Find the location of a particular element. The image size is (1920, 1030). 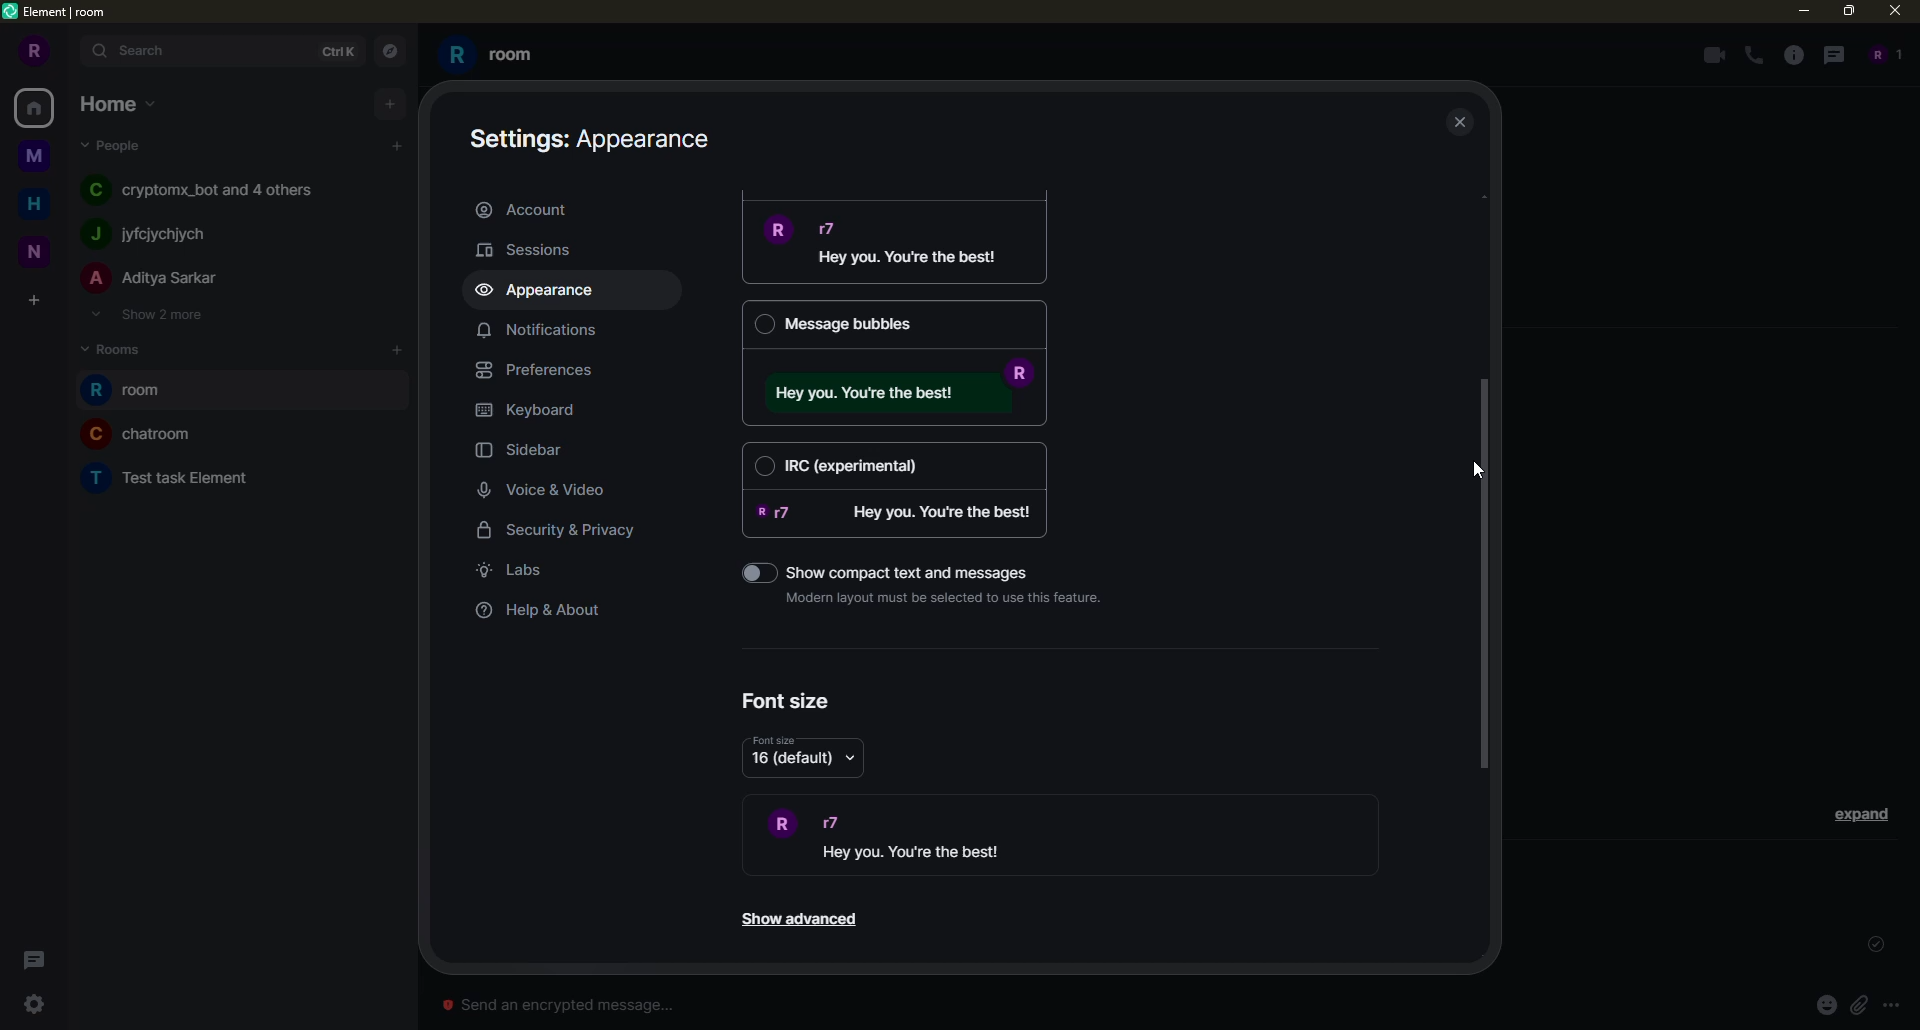

‘Show compact text and messages is located at coordinates (919, 569).